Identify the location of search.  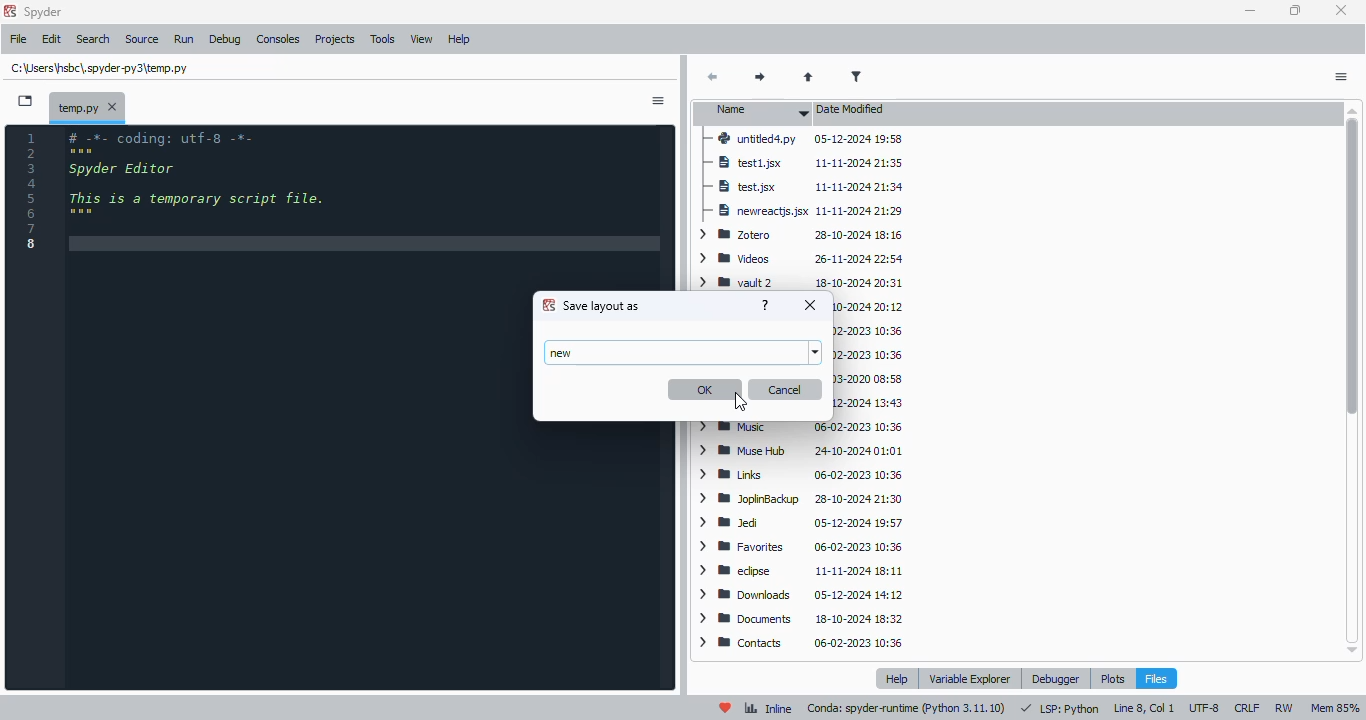
(95, 39).